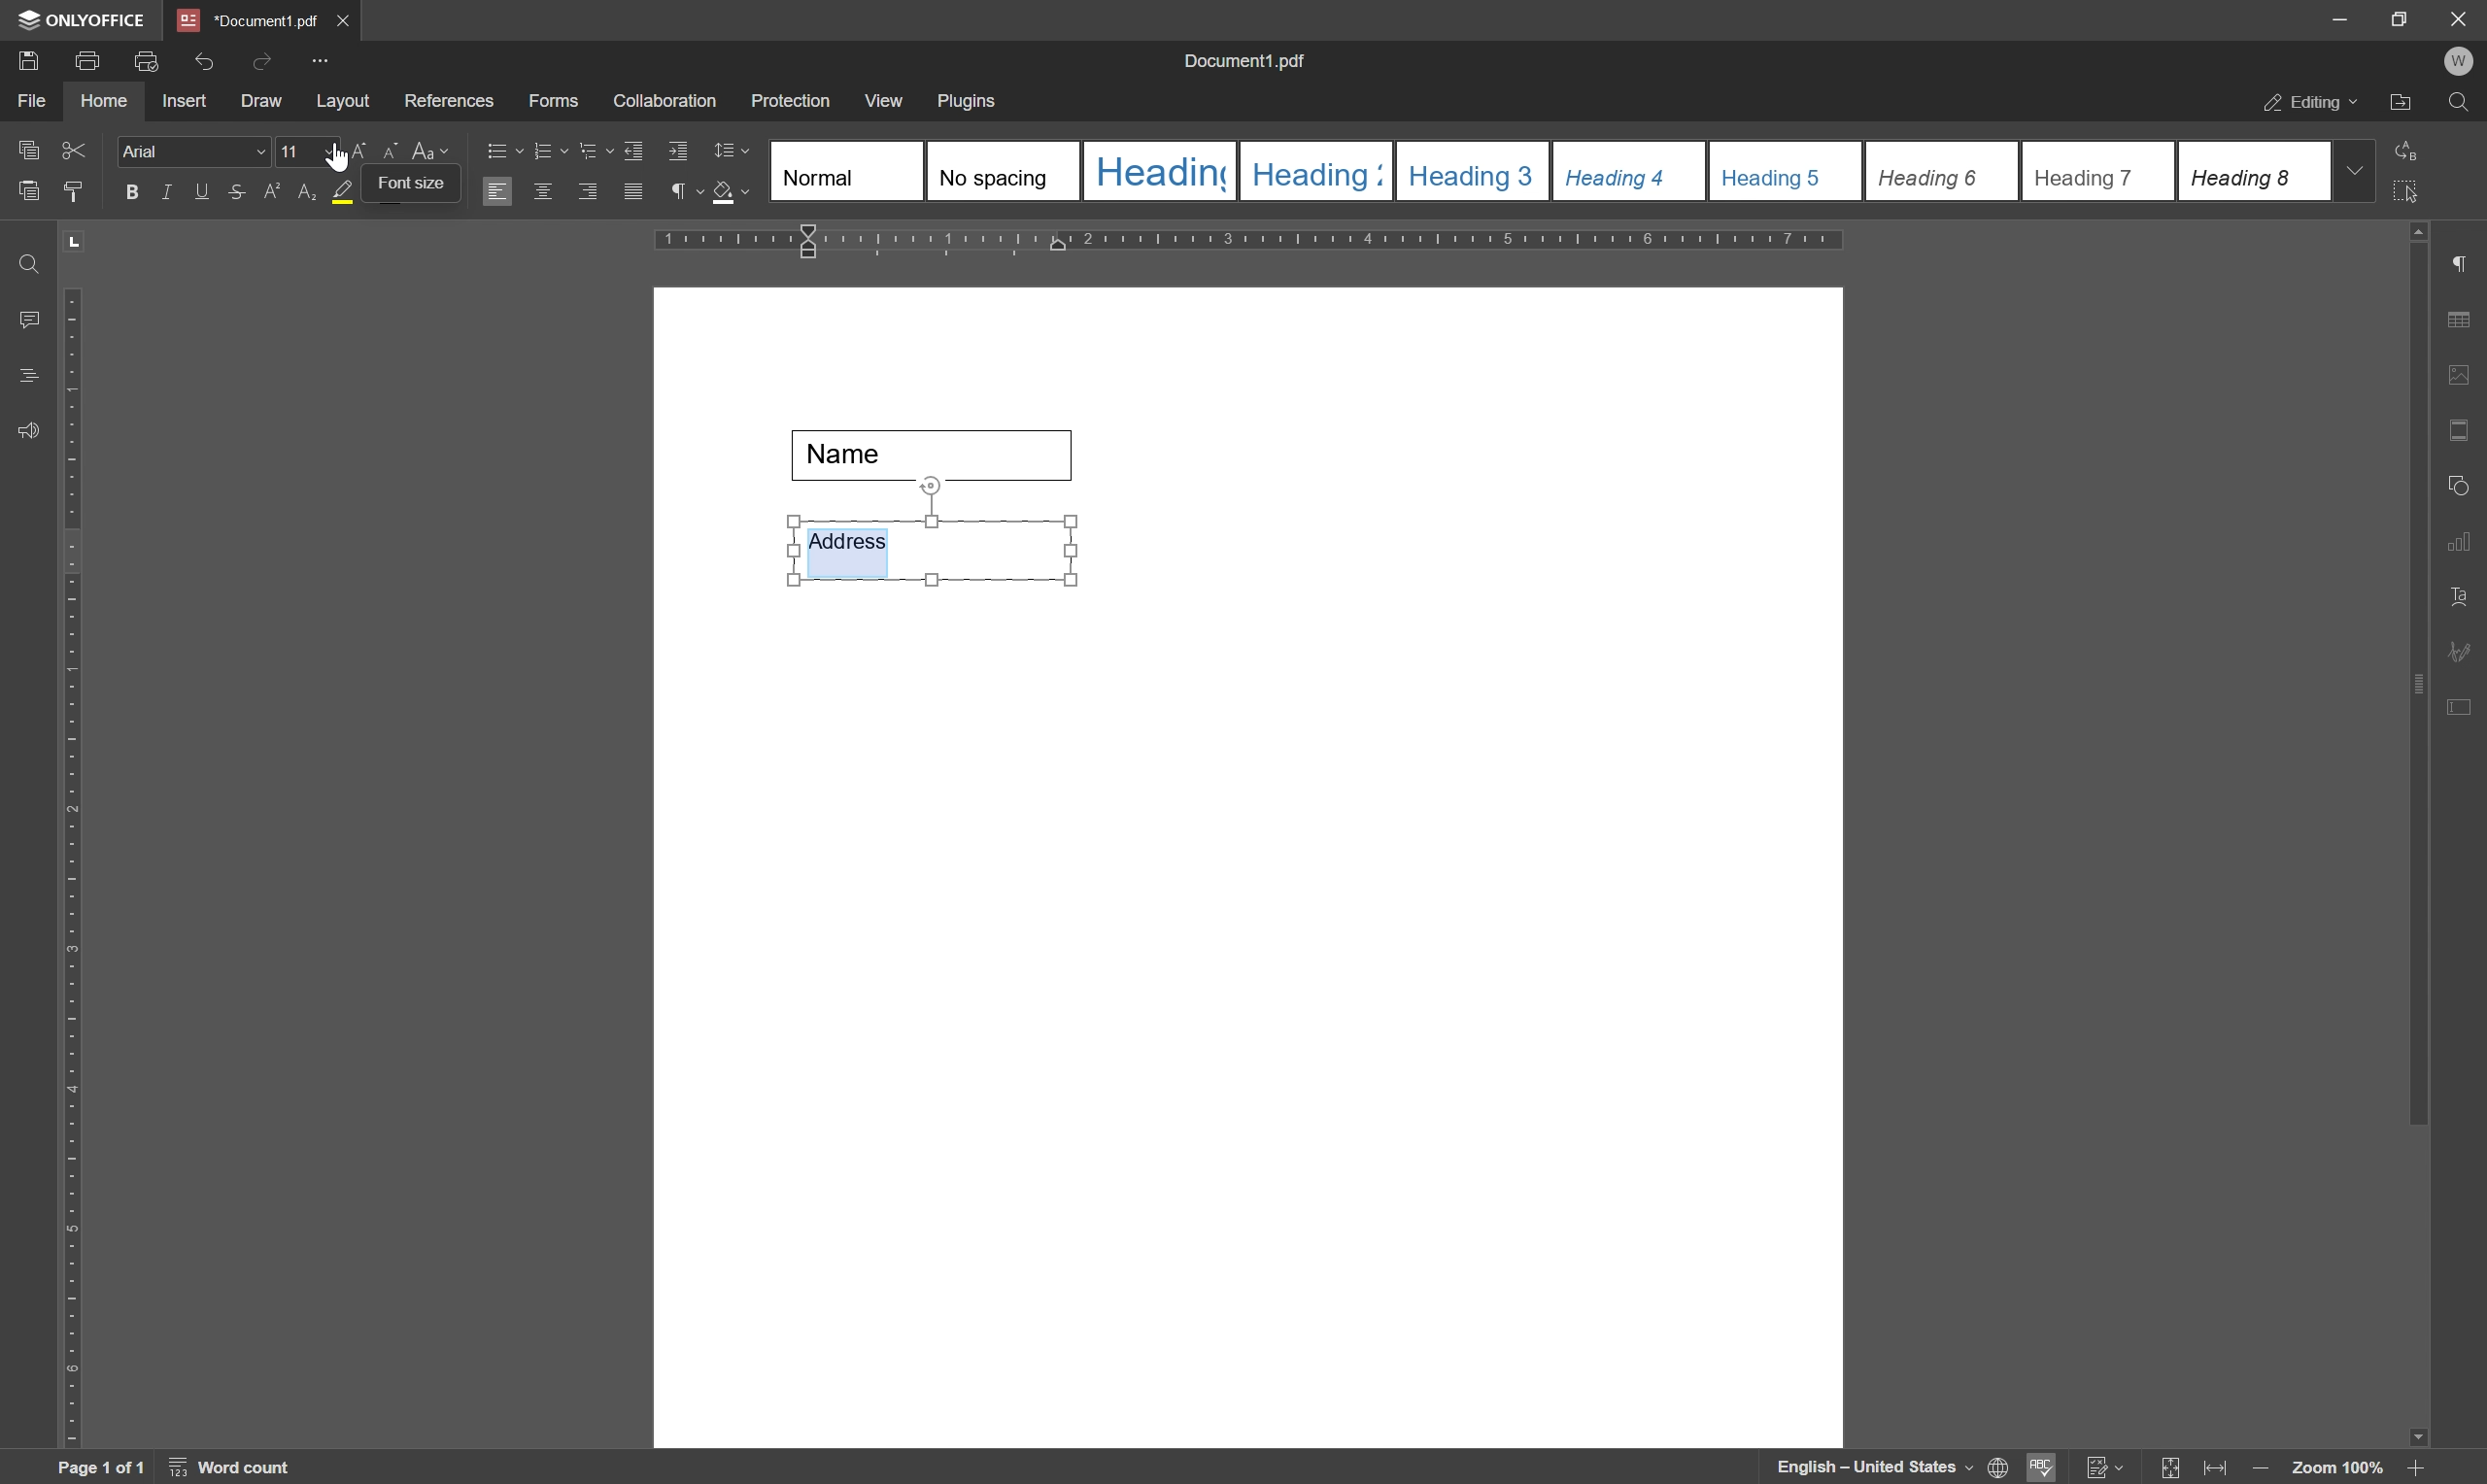 The width and height of the screenshot is (2487, 1484). What do you see at coordinates (555, 102) in the screenshot?
I see `forms` at bounding box center [555, 102].